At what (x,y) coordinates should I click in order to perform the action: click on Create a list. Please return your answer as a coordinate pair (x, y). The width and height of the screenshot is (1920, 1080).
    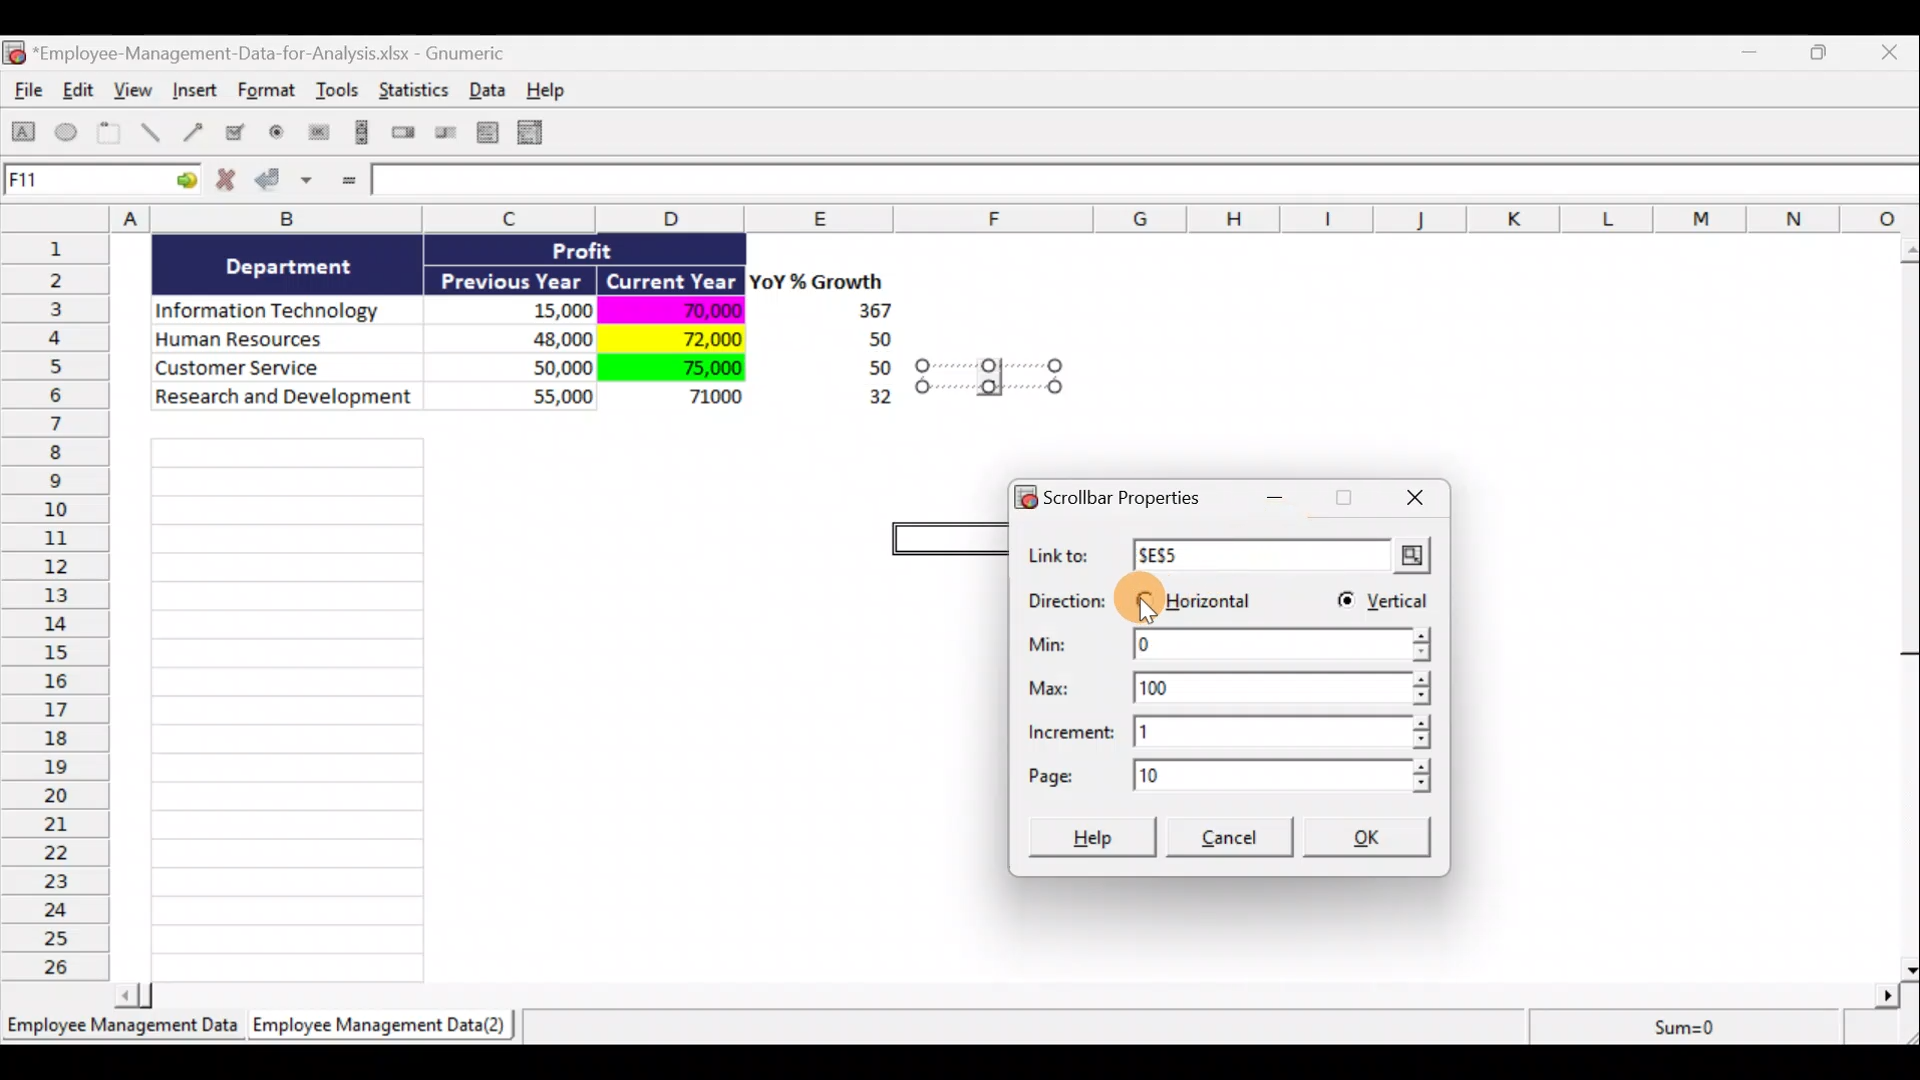
    Looking at the image, I should click on (482, 132).